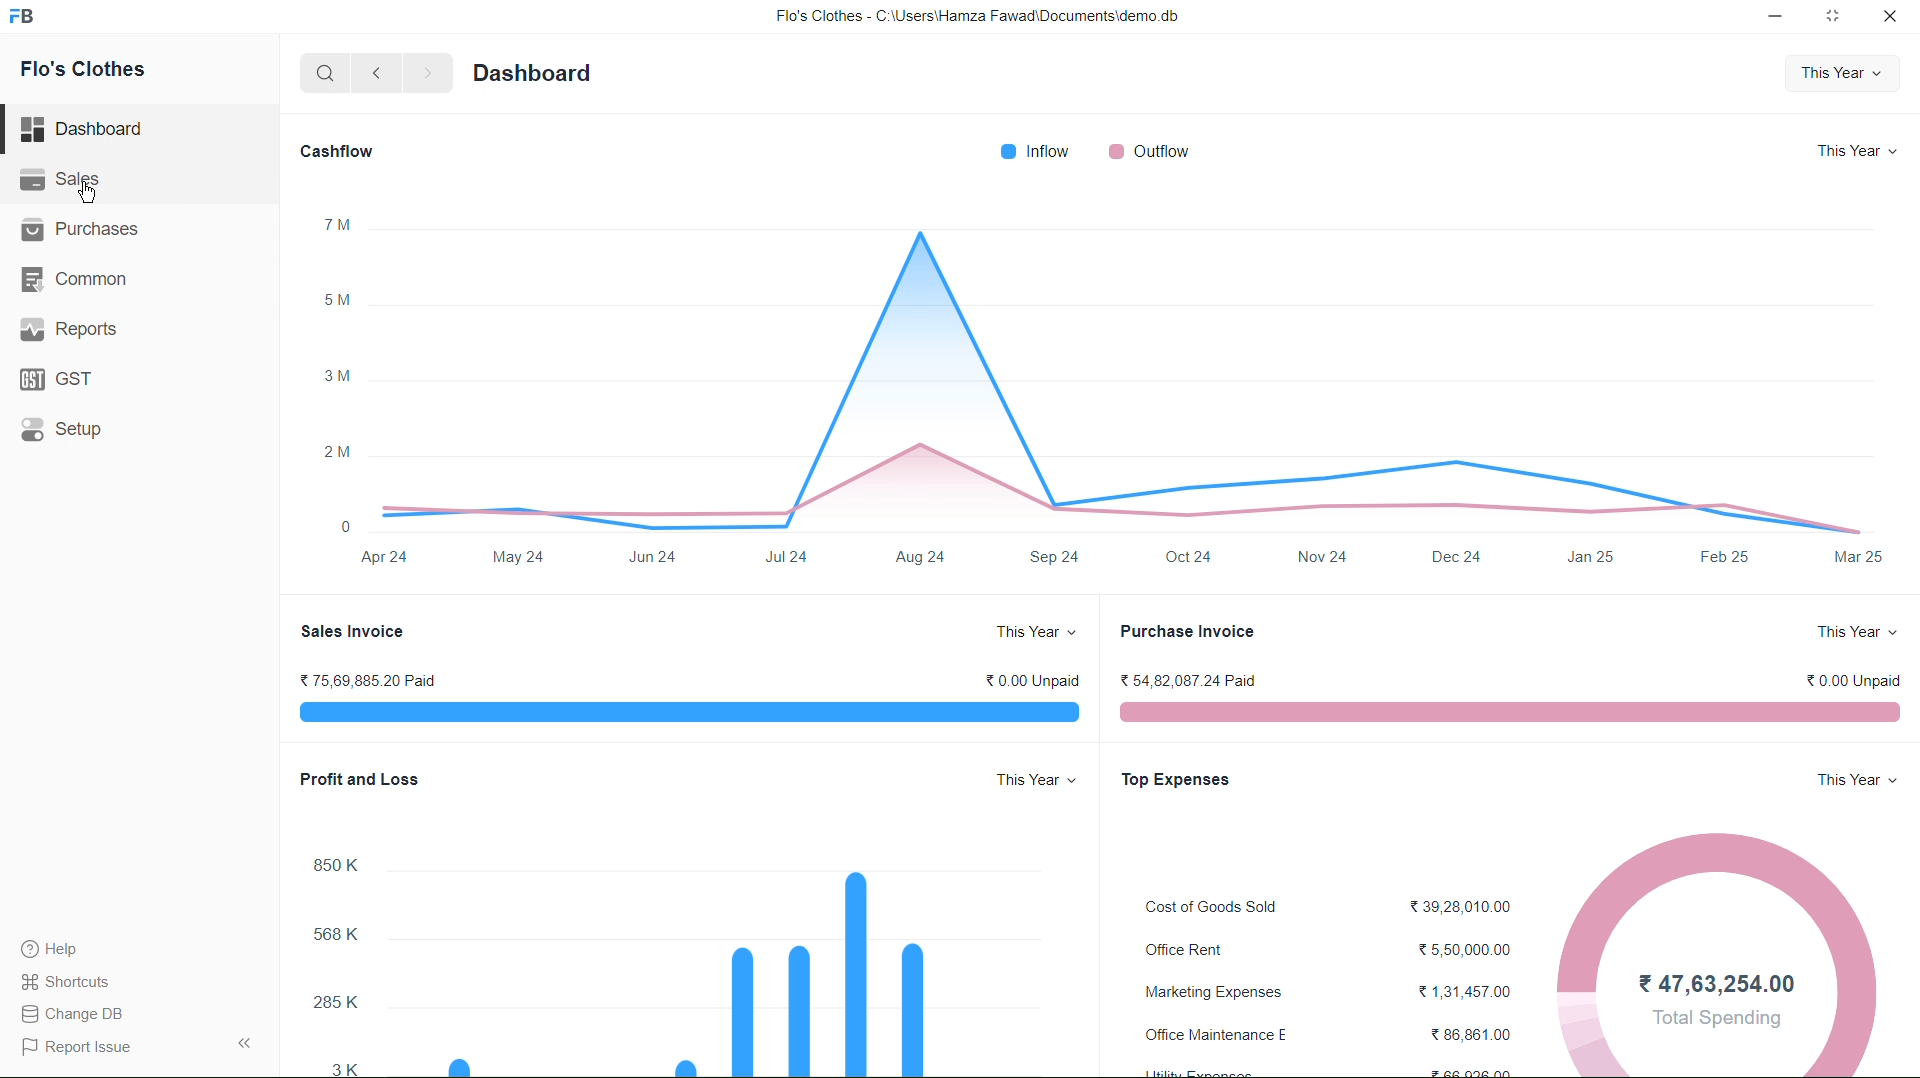 The height and width of the screenshot is (1078, 1920). What do you see at coordinates (1458, 986) in the screenshot?
I see `Rs. 1,31,457.00` at bounding box center [1458, 986].